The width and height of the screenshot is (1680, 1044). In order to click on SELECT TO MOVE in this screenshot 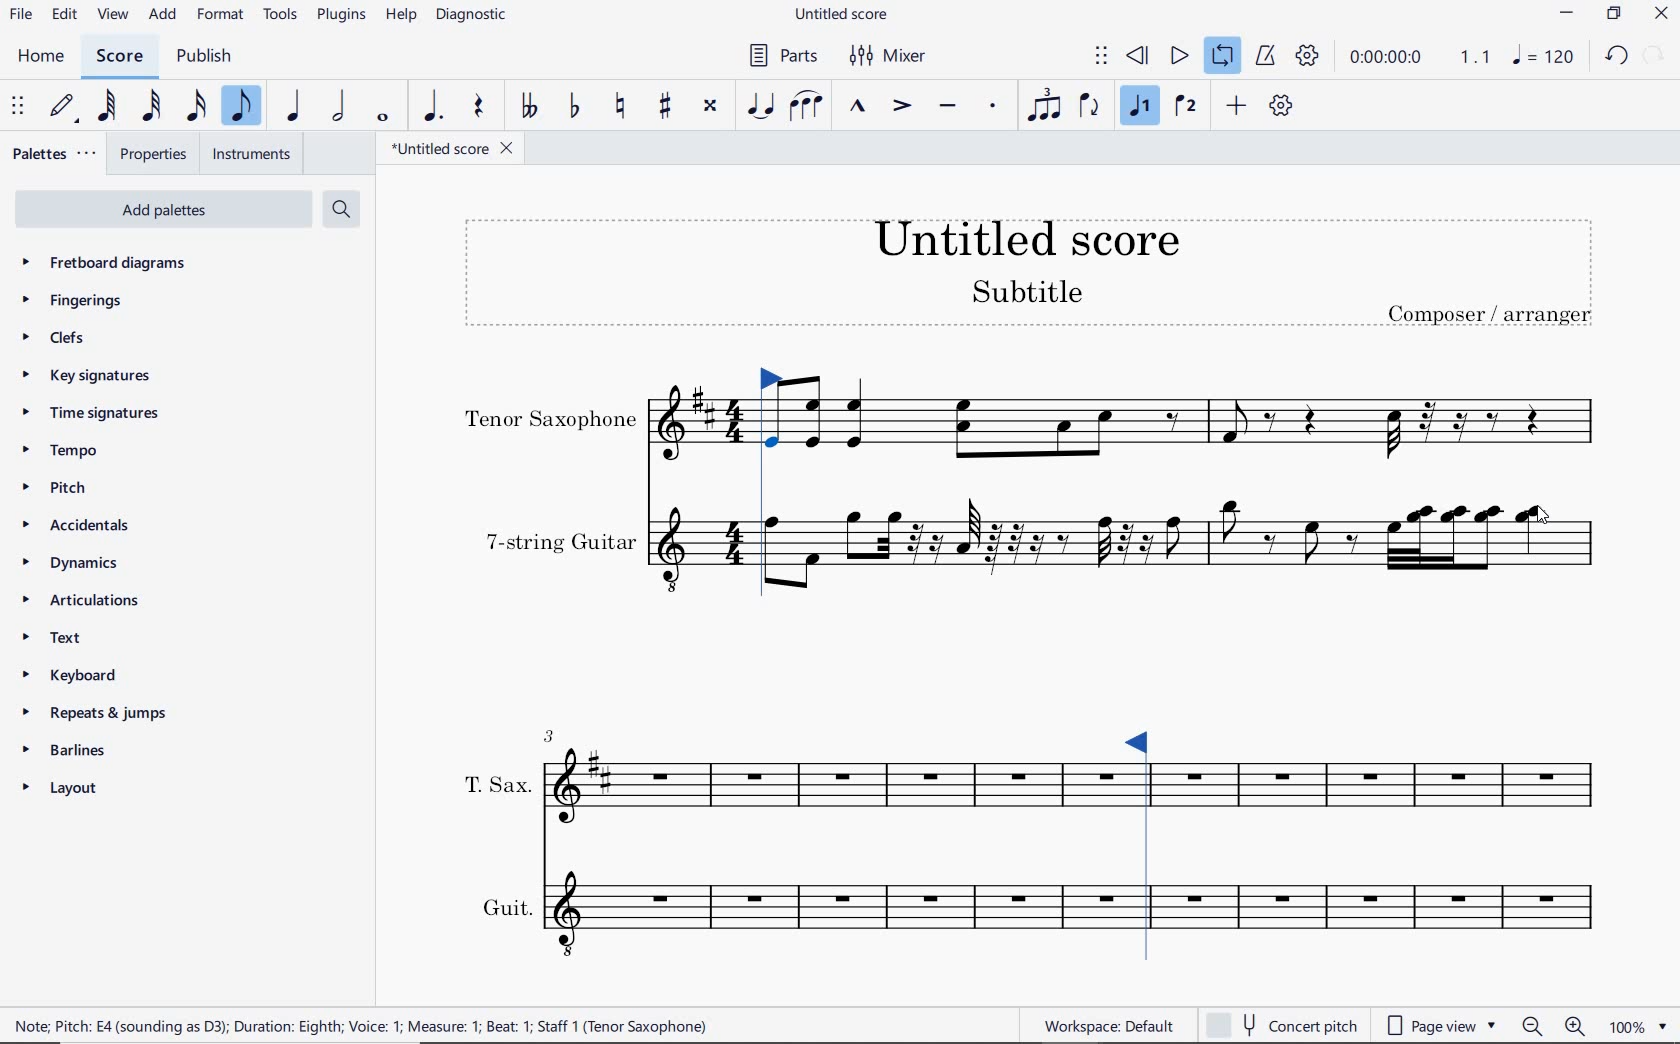, I will do `click(1101, 54)`.